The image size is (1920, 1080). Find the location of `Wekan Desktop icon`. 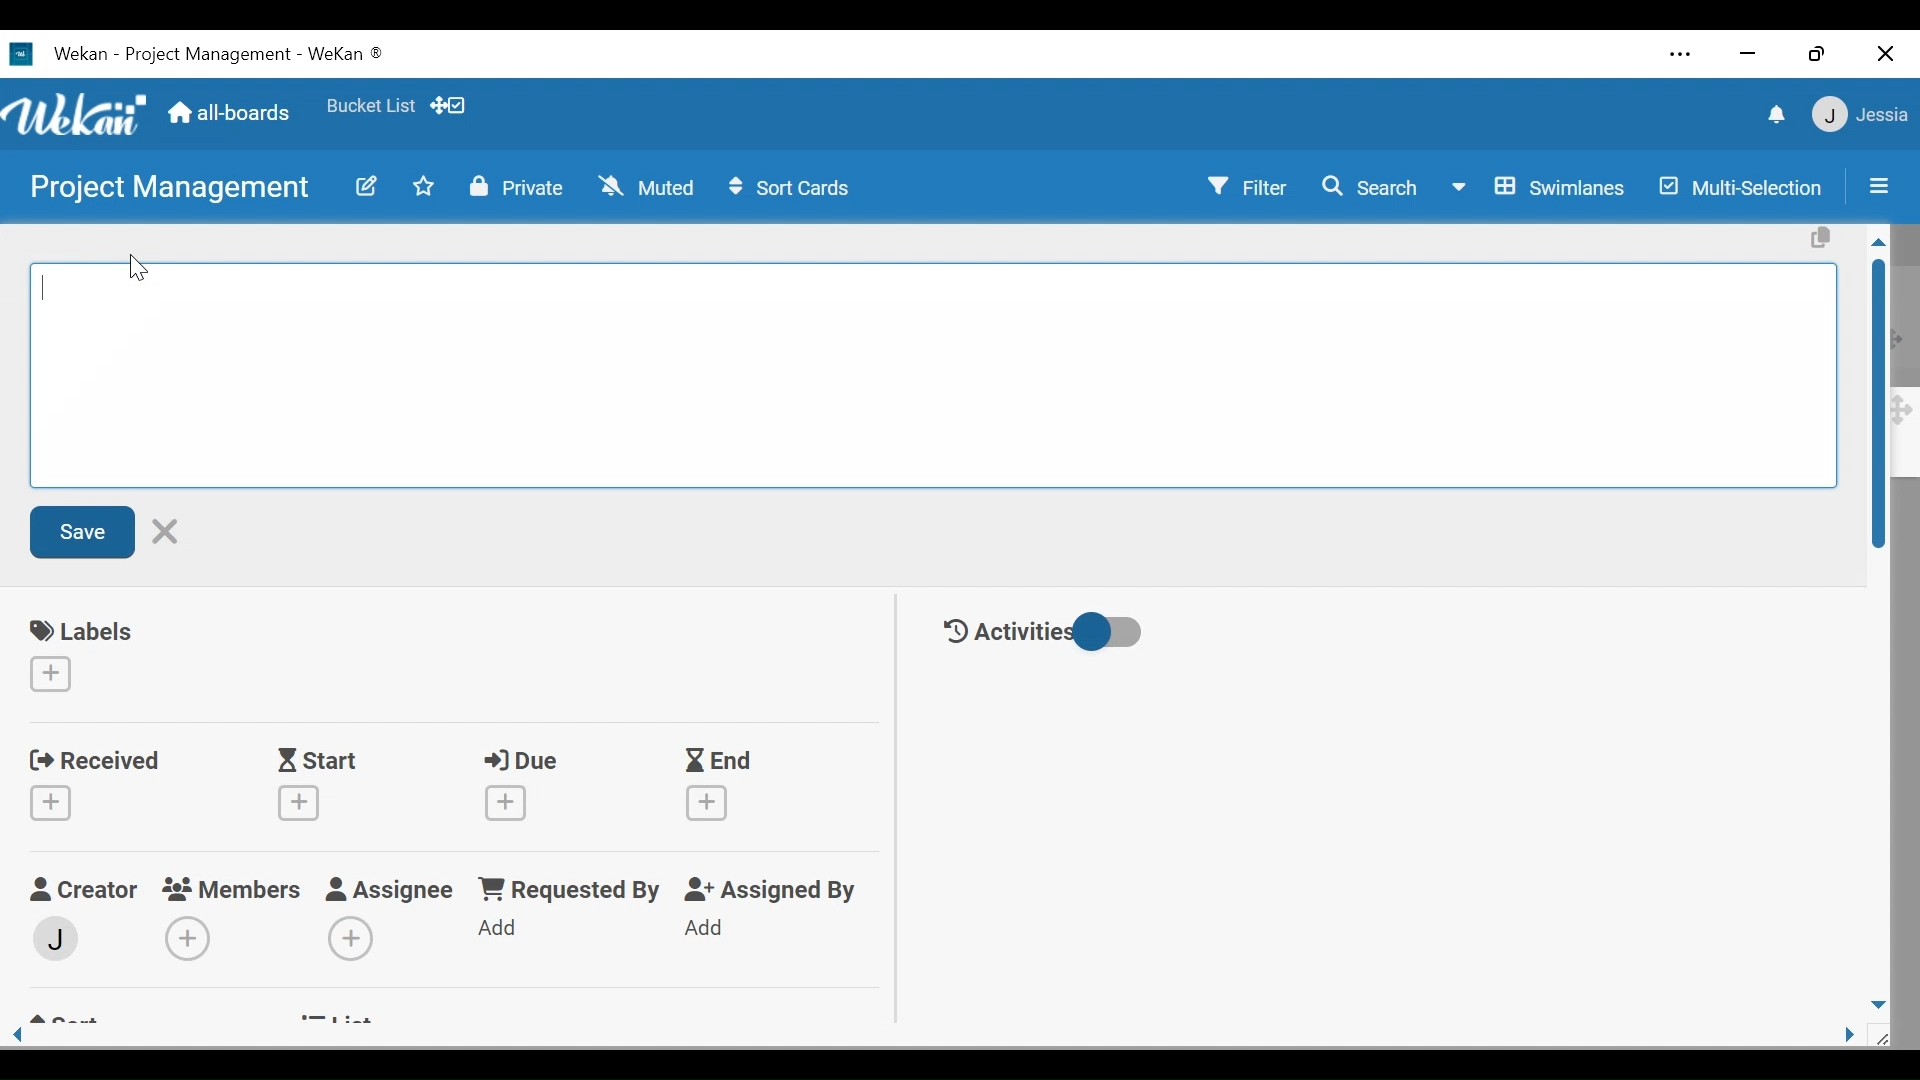

Wekan Desktop icon is located at coordinates (58, 53).